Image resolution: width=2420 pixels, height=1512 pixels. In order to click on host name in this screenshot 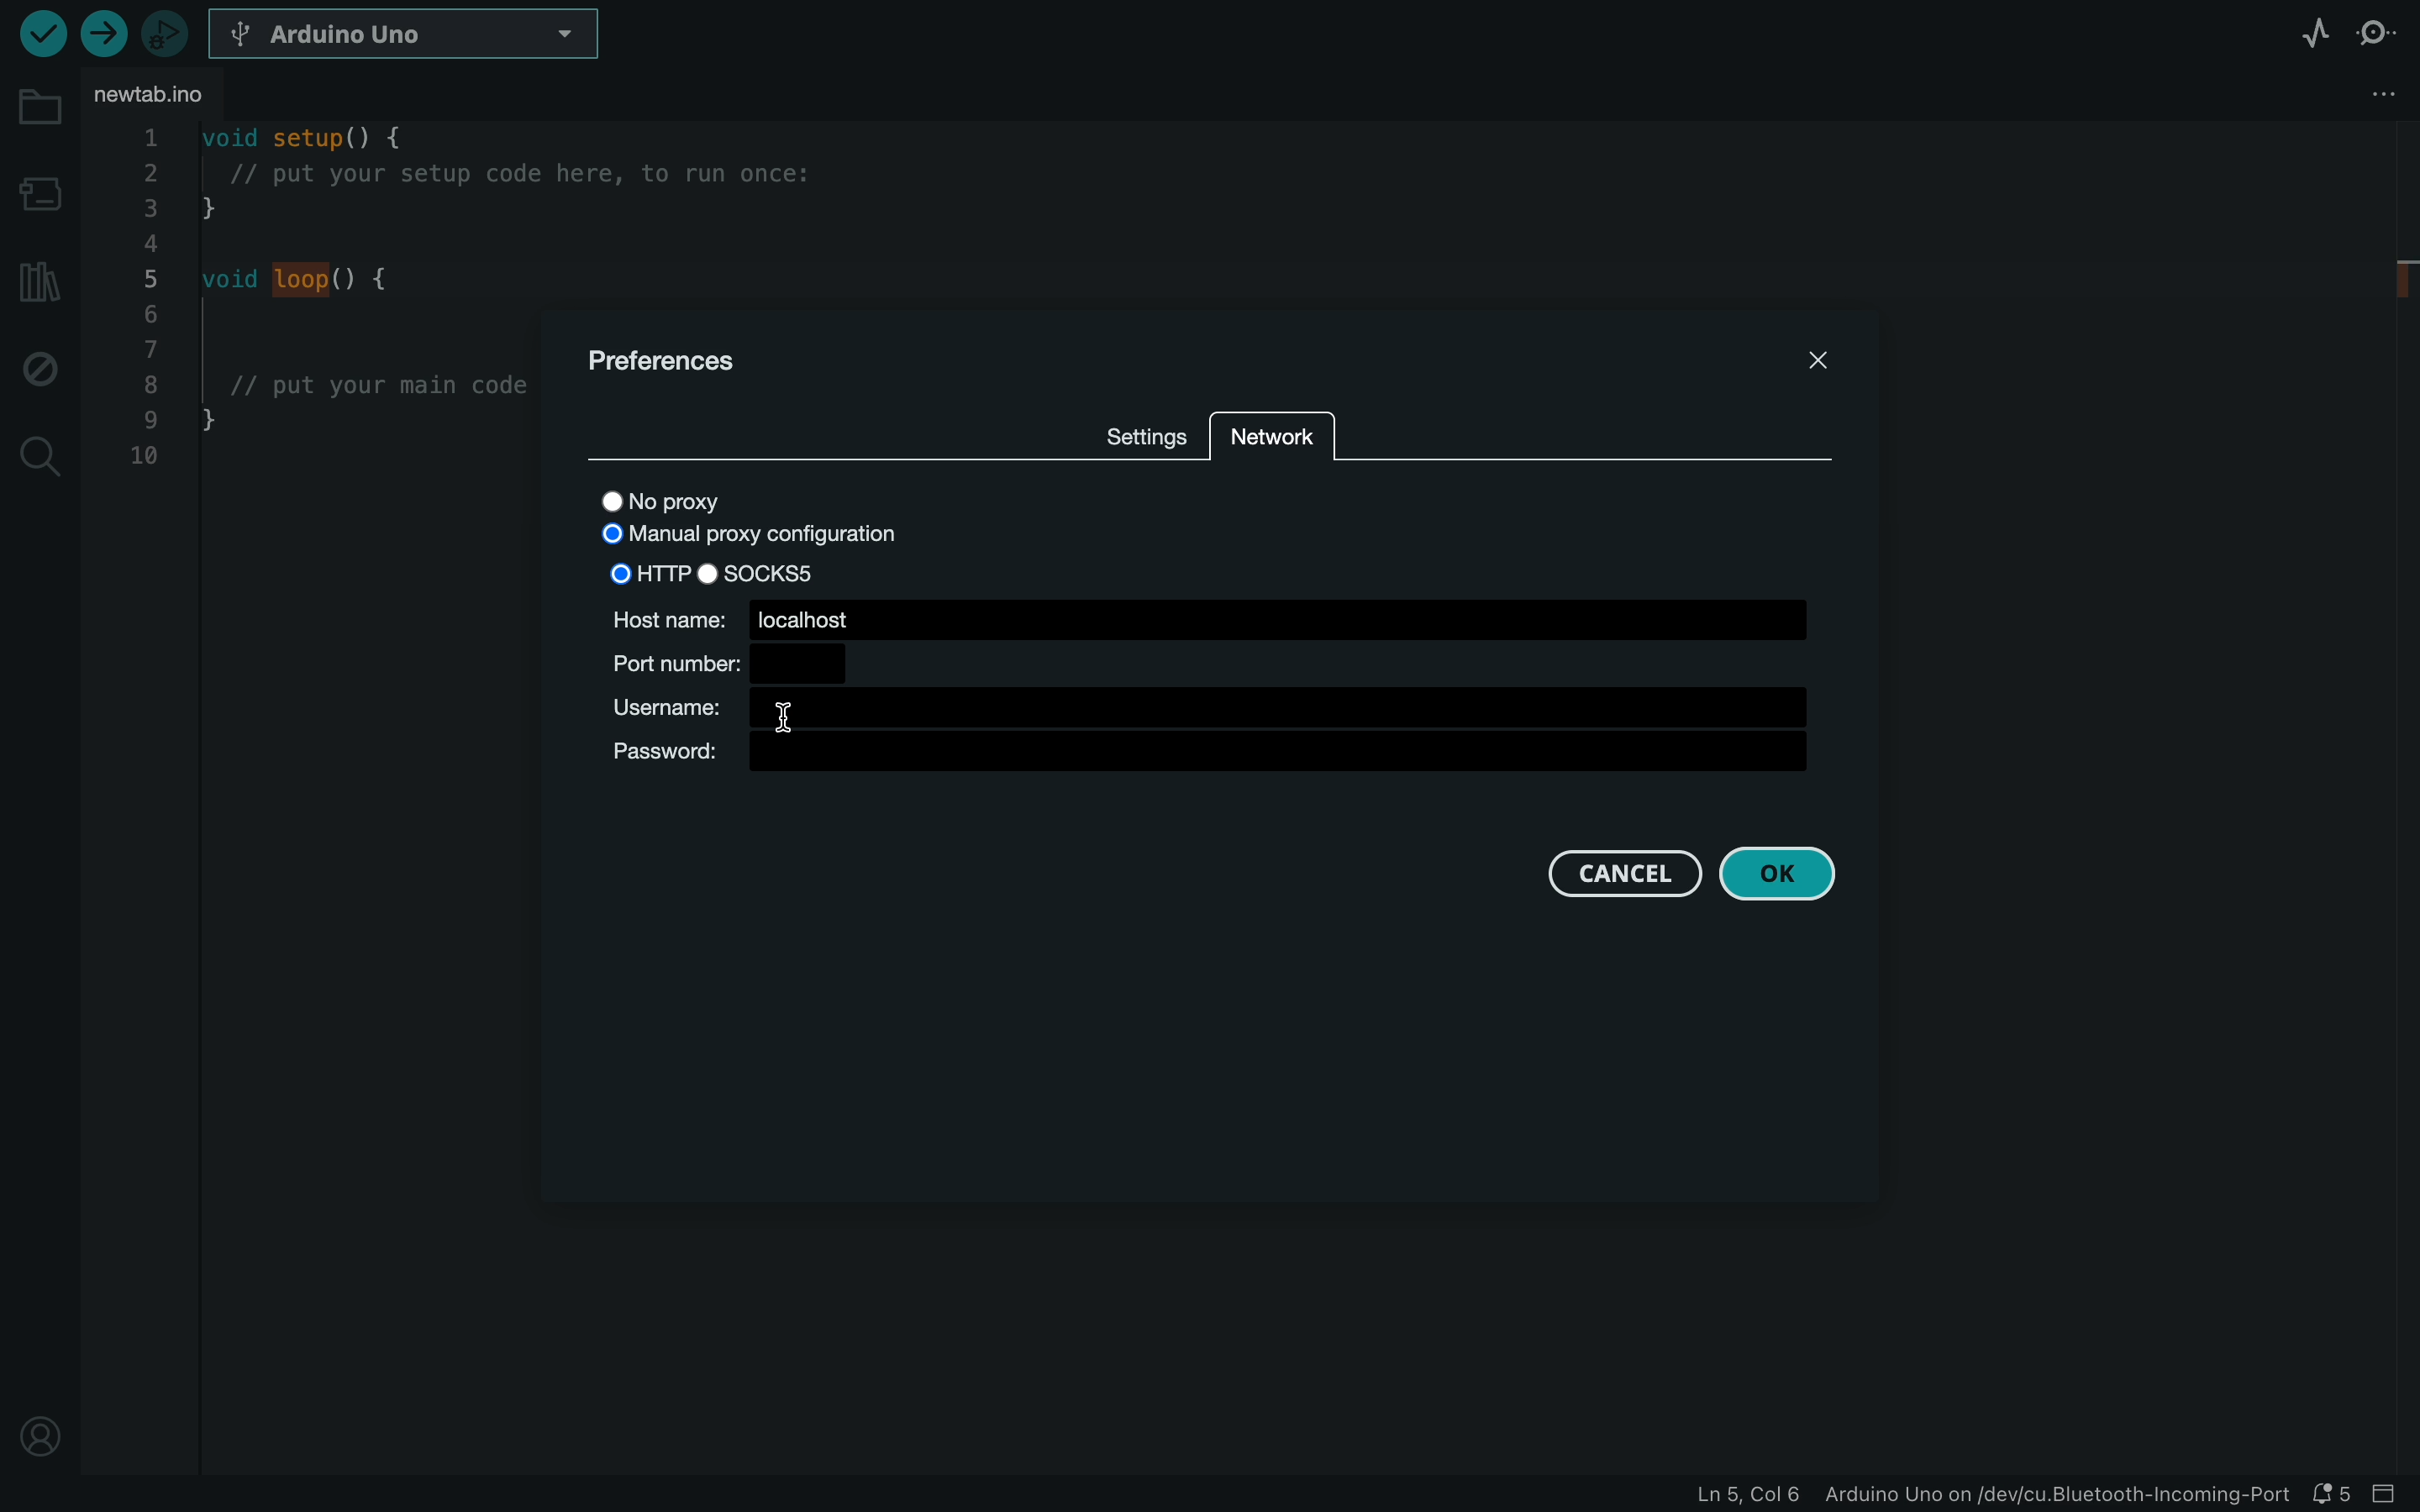, I will do `click(1209, 617)`.